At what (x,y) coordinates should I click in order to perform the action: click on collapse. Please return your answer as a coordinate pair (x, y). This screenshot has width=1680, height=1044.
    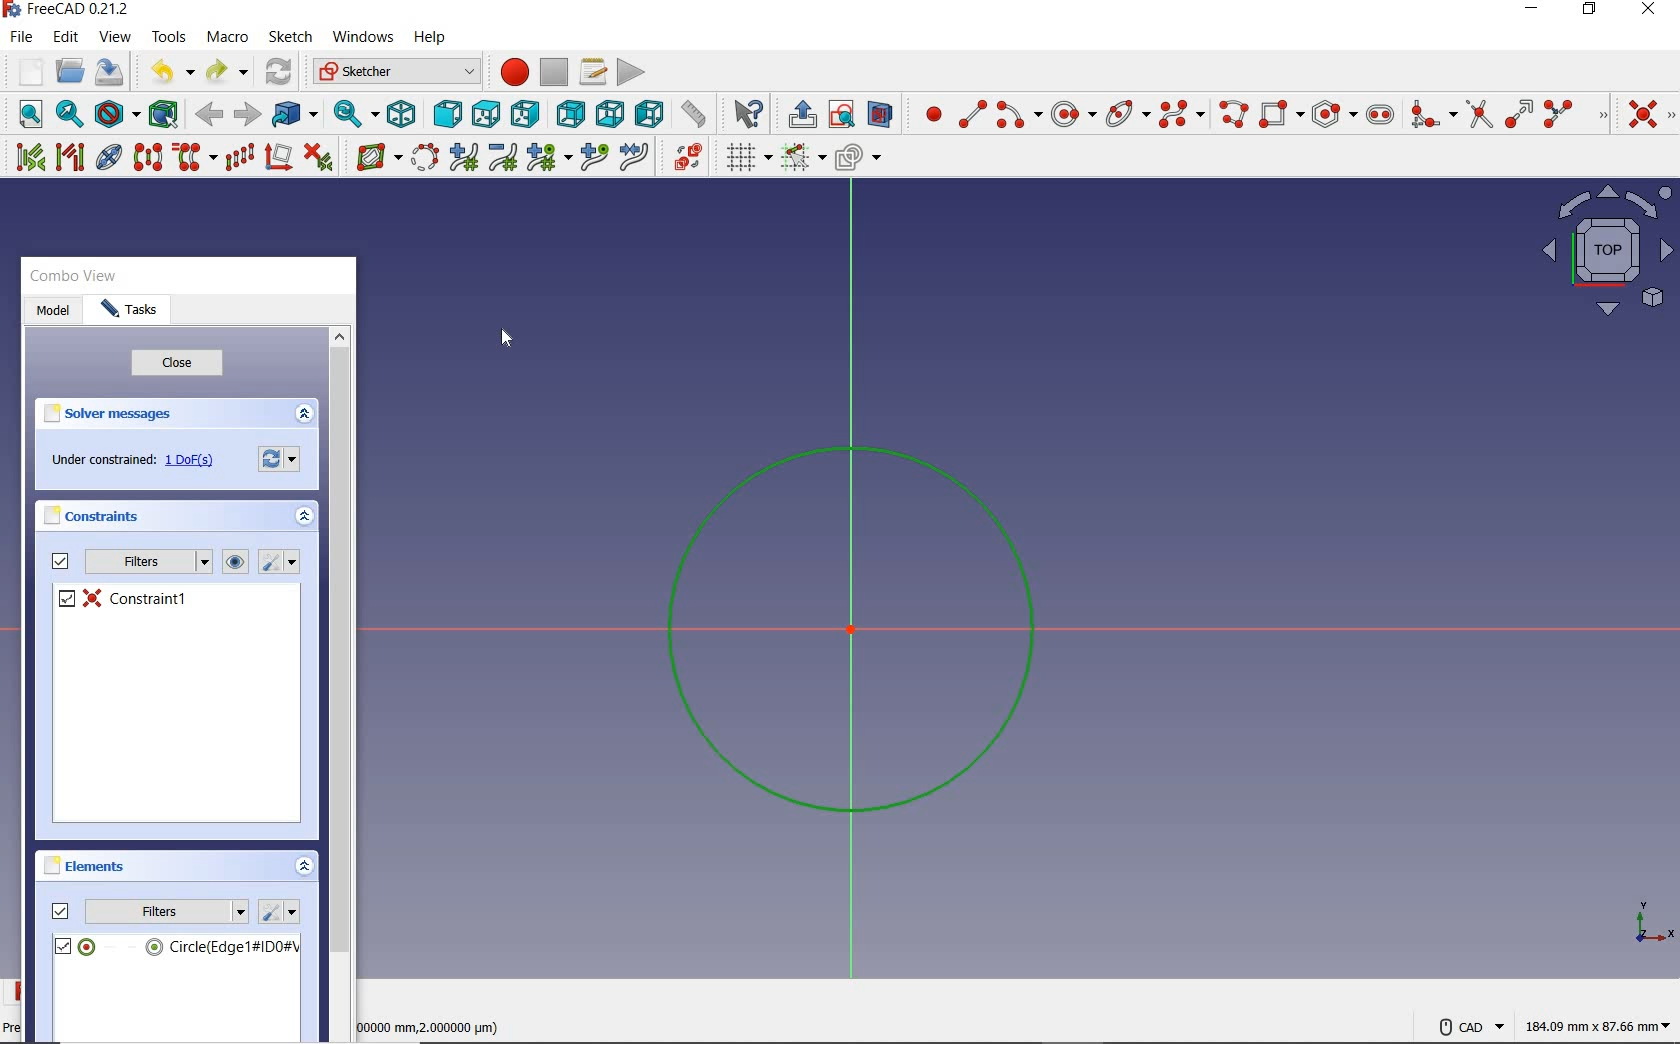
    Looking at the image, I should click on (305, 517).